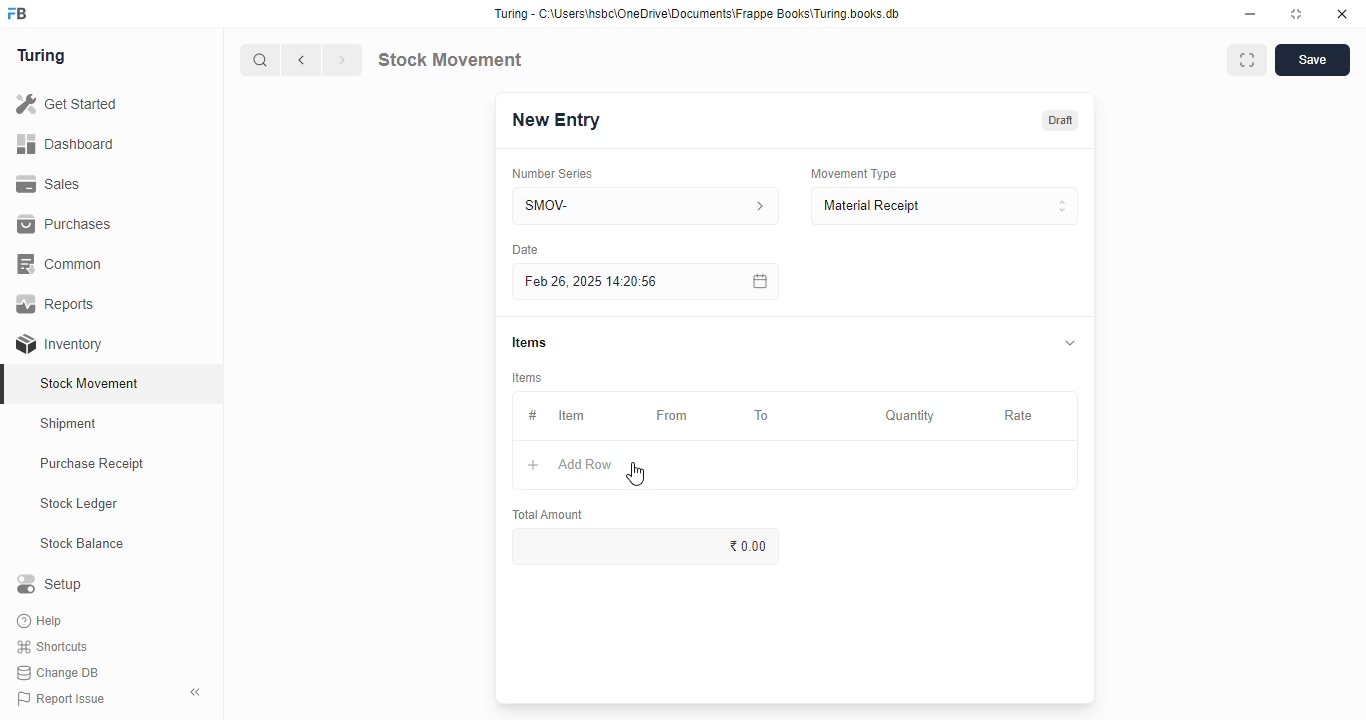 This screenshot has height=720, width=1366. What do you see at coordinates (763, 416) in the screenshot?
I see `to` at bounding box center [763, 416].